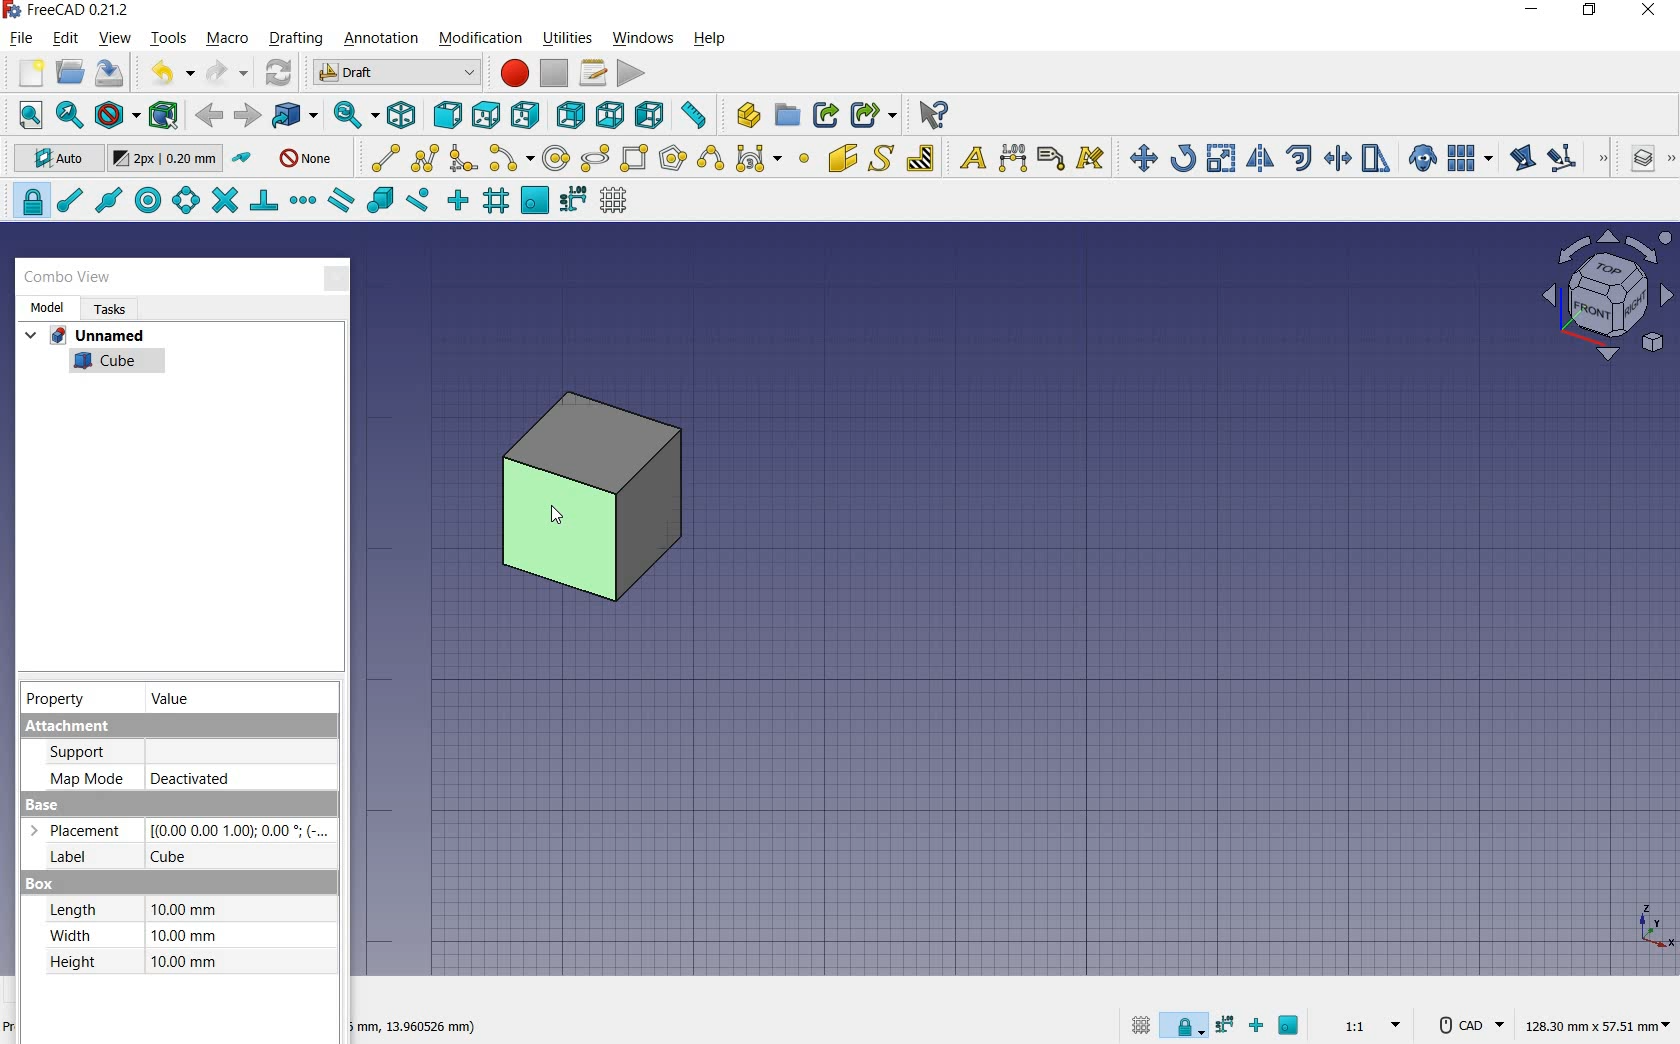 This screenshot has height=1044, width=1680. Describe the element at coordinates (39, 884) in the screenshot. I see `Box` at that location.